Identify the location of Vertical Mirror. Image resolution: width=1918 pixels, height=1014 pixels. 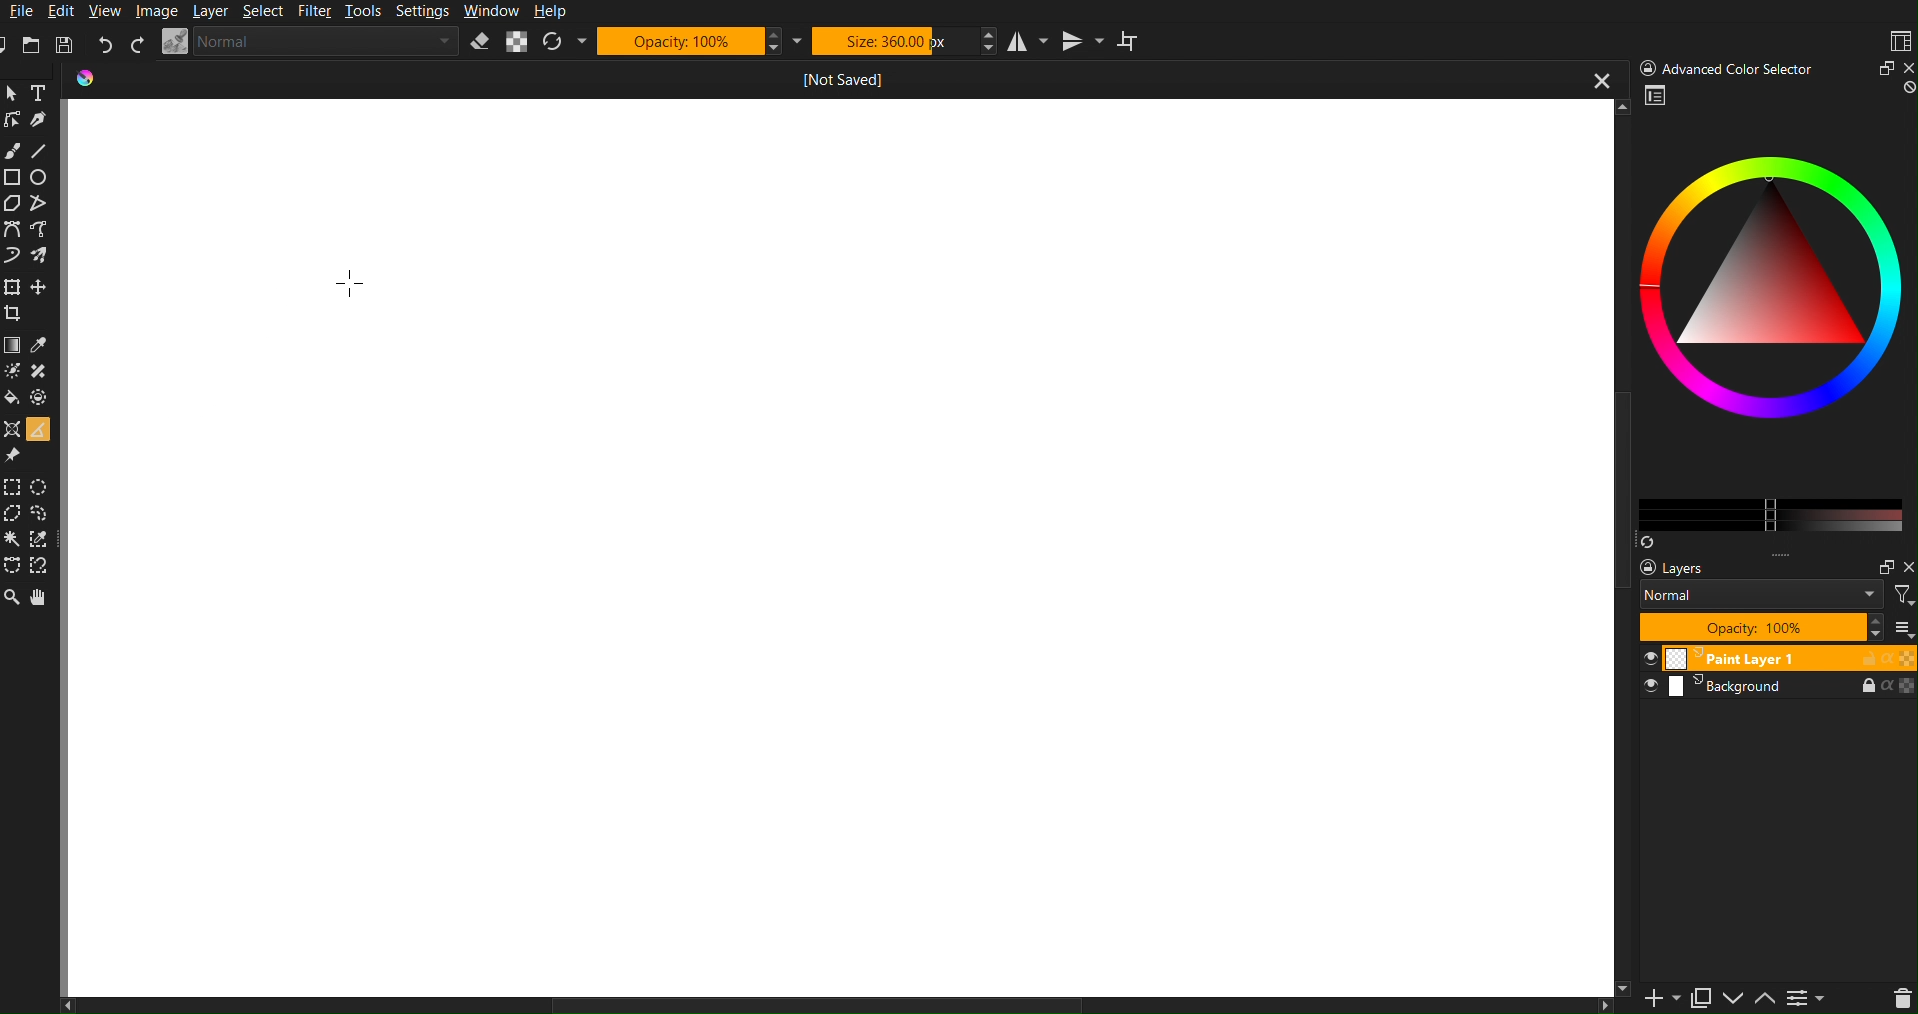
(1080, 42).